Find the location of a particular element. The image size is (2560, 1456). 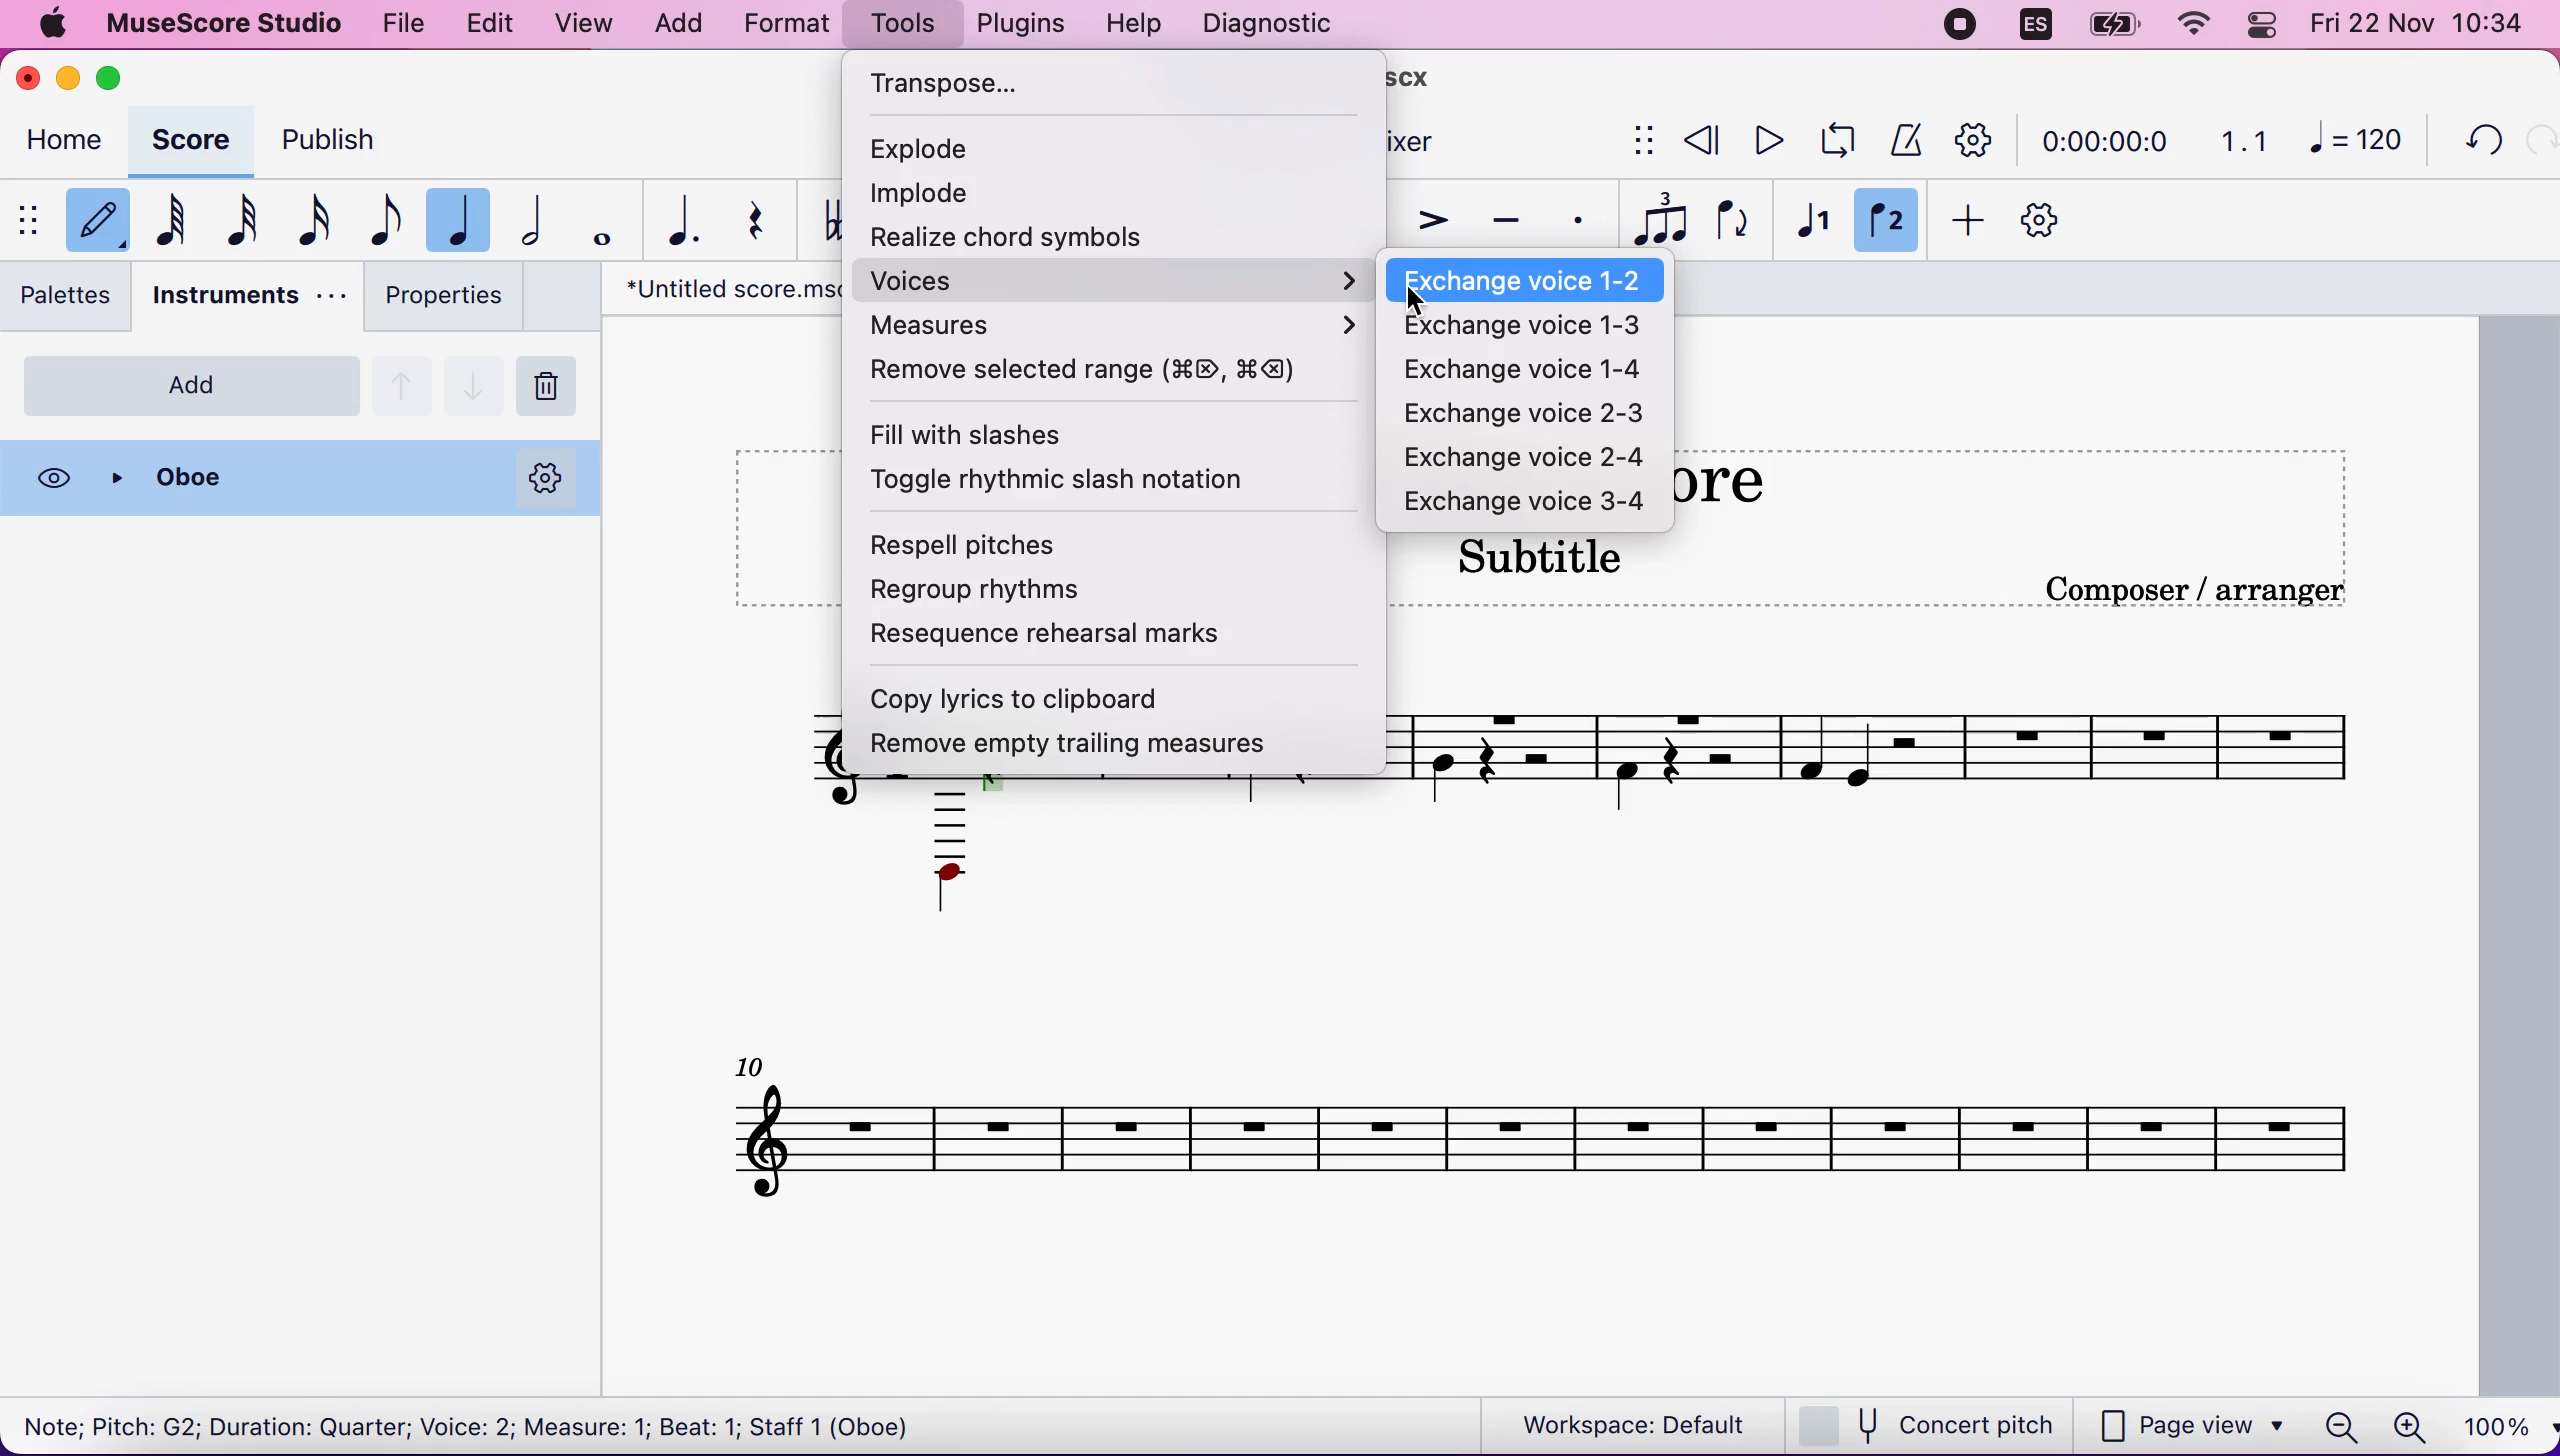

home is located at coordinates (66, 140).